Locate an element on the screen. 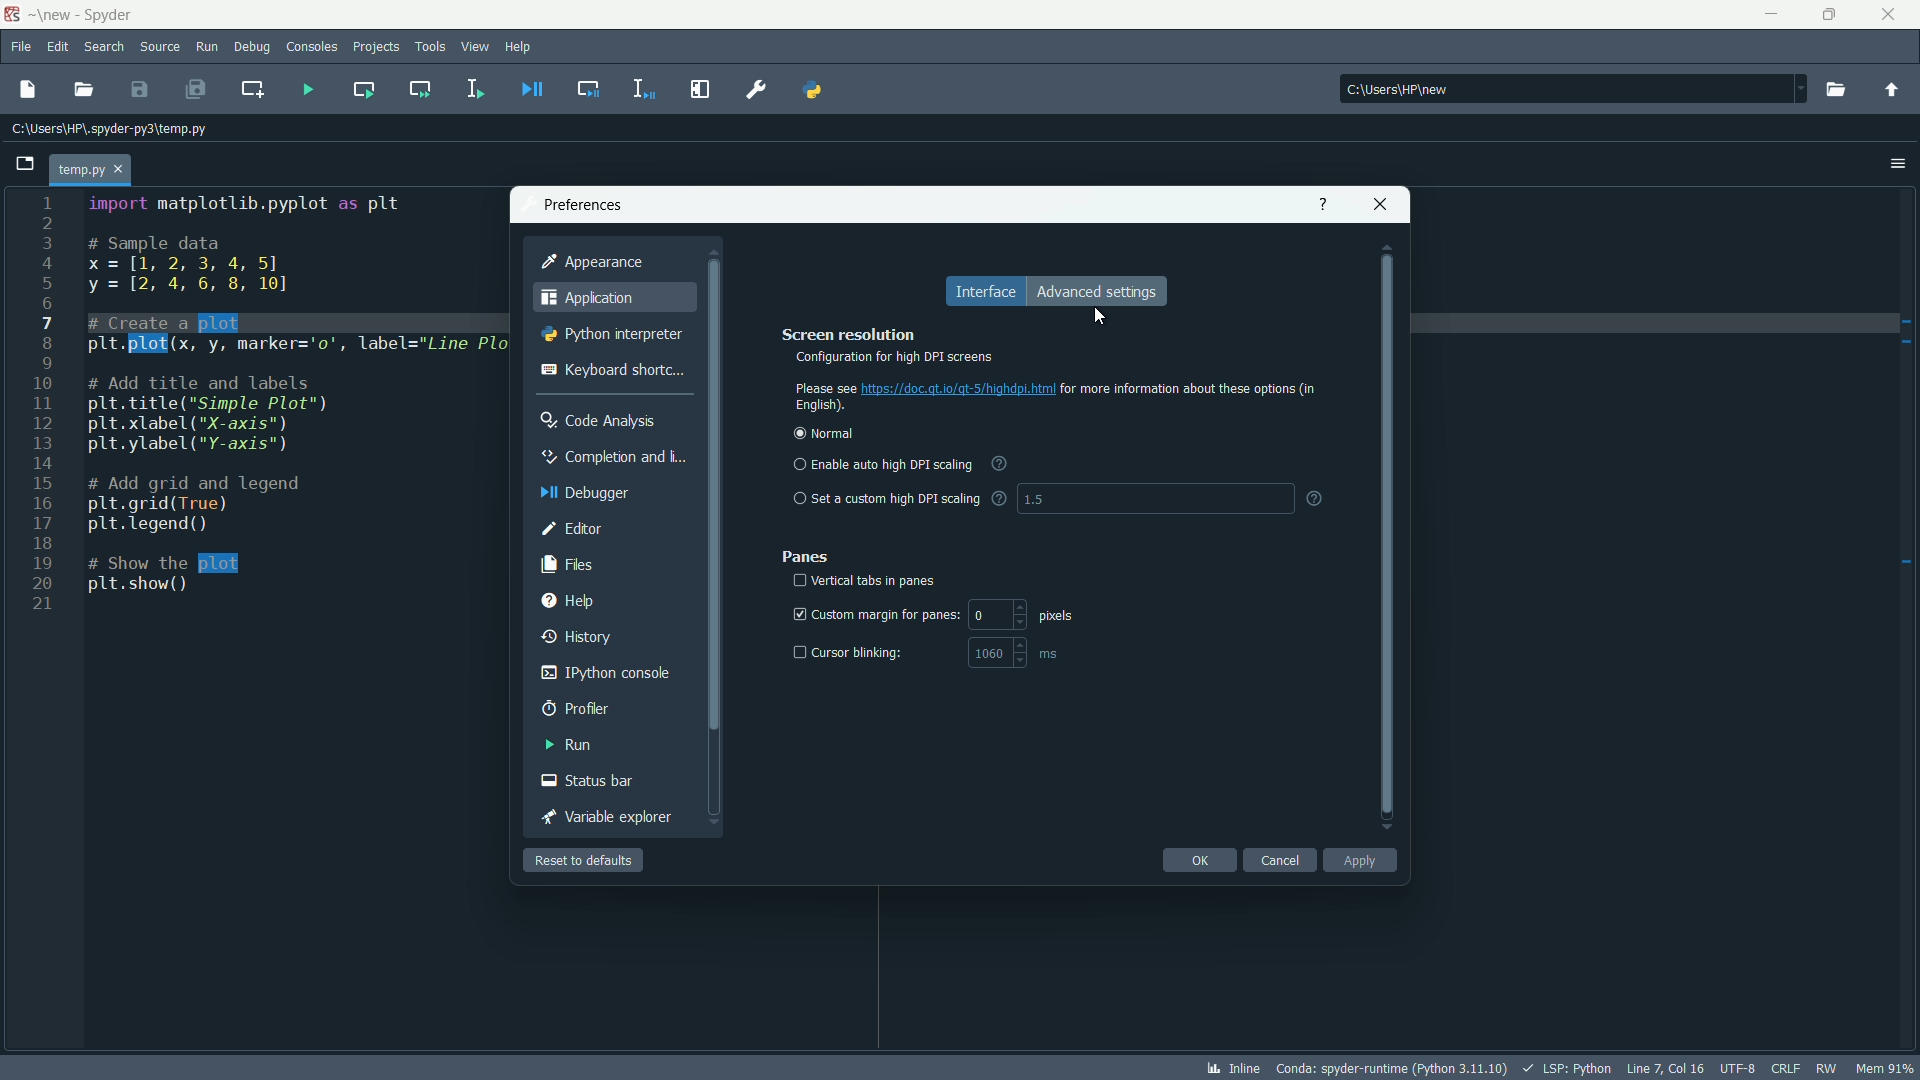 This screenshot has width=1920, height=1080. options is located at coordinates (1900, 162).